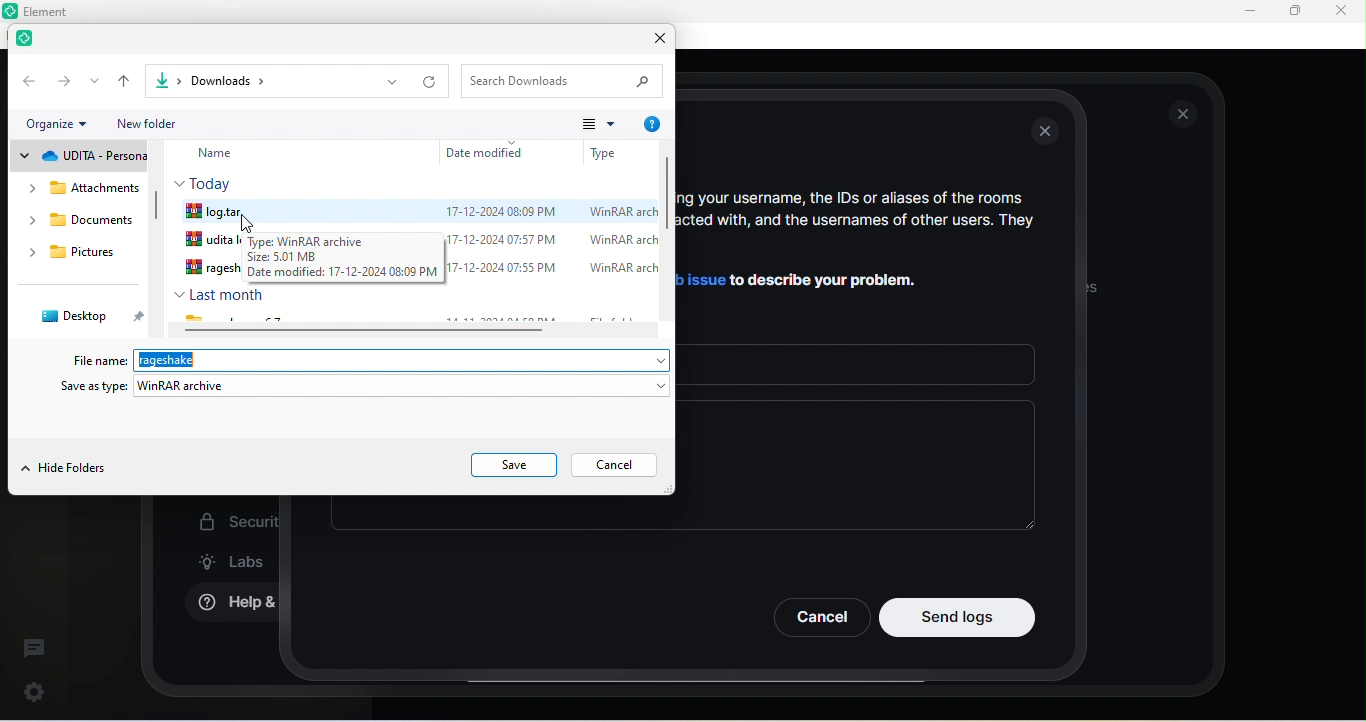 The height and width of the screenshot is (722, 1366). What do you see at coordinates (432, 82) in the screenshot?
I see `refresh` at bounding box center [432, 82].